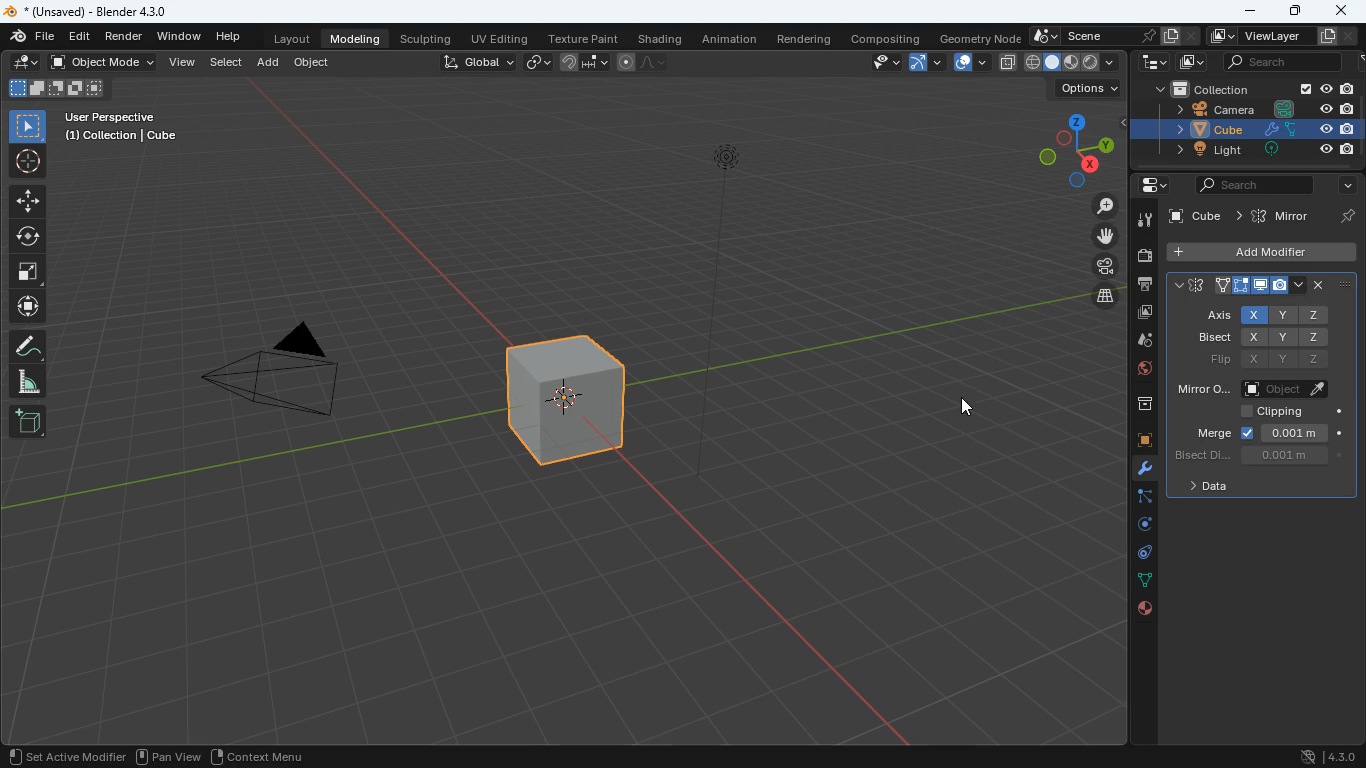 The height and width of the screenshot is (768, 1366). I want to click on minimize, so click(1248, 12).